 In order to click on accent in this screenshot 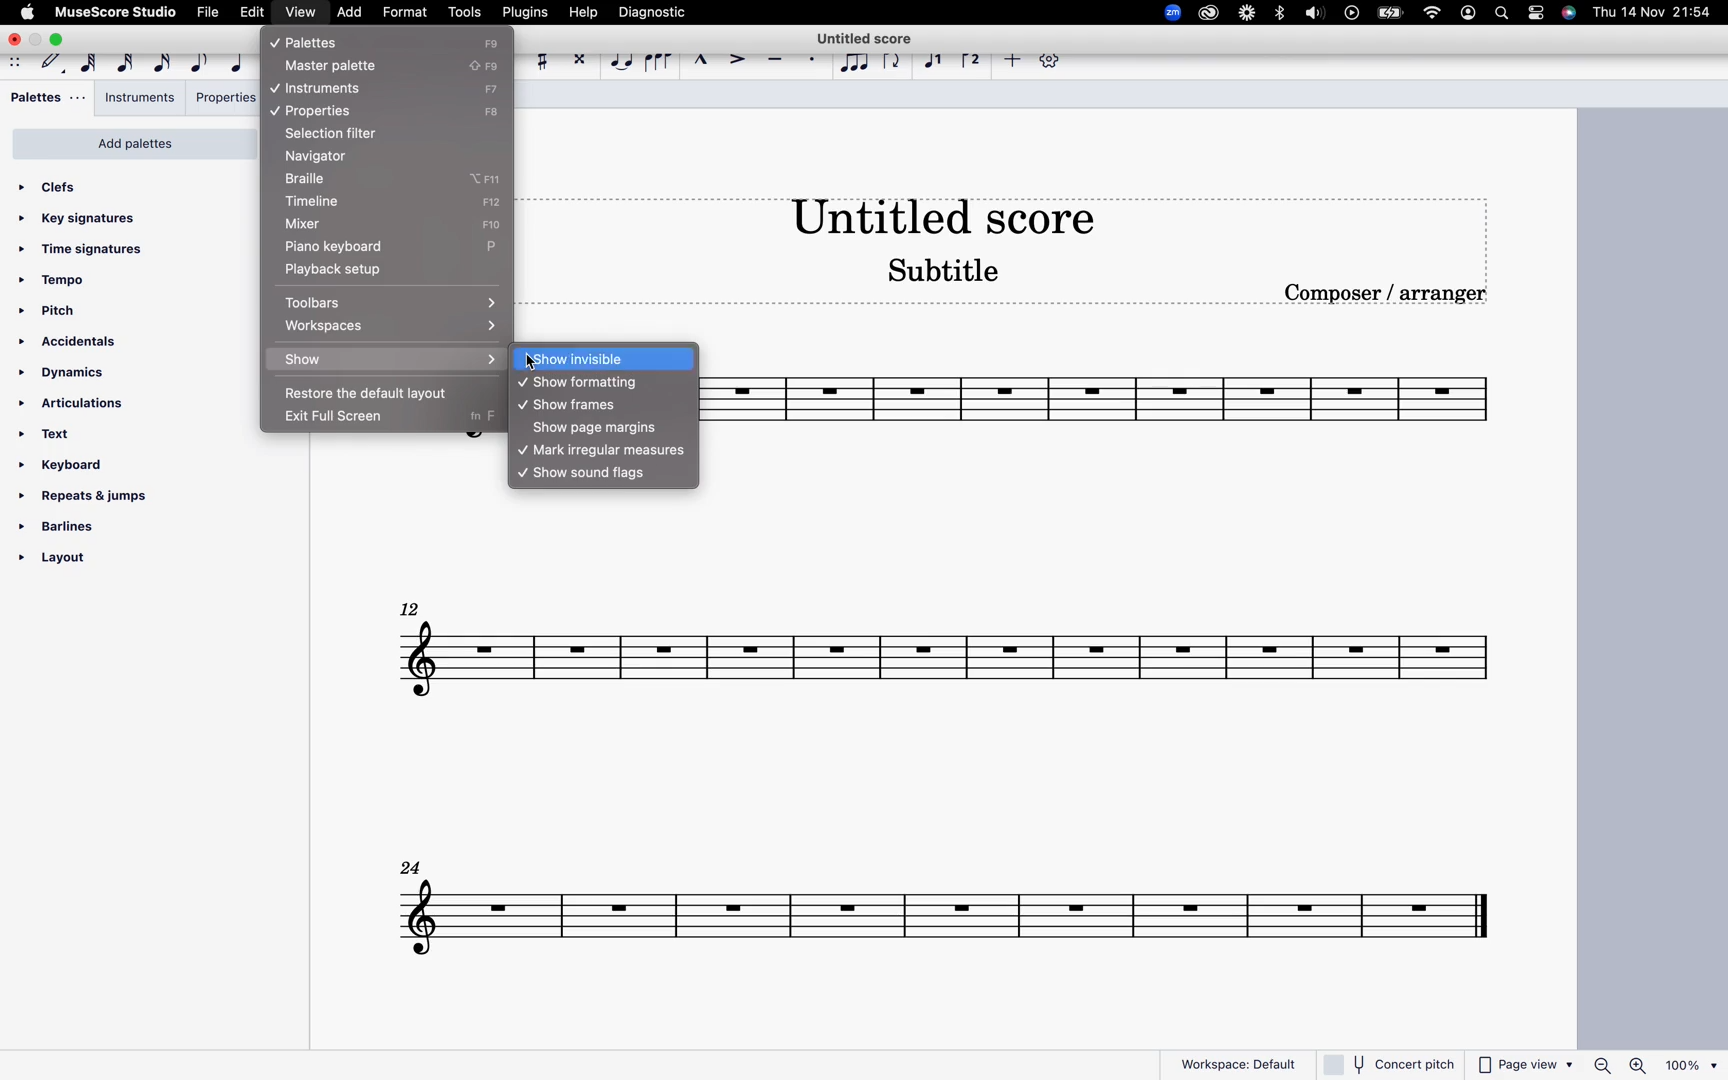, I will do `click(736, 61)`.